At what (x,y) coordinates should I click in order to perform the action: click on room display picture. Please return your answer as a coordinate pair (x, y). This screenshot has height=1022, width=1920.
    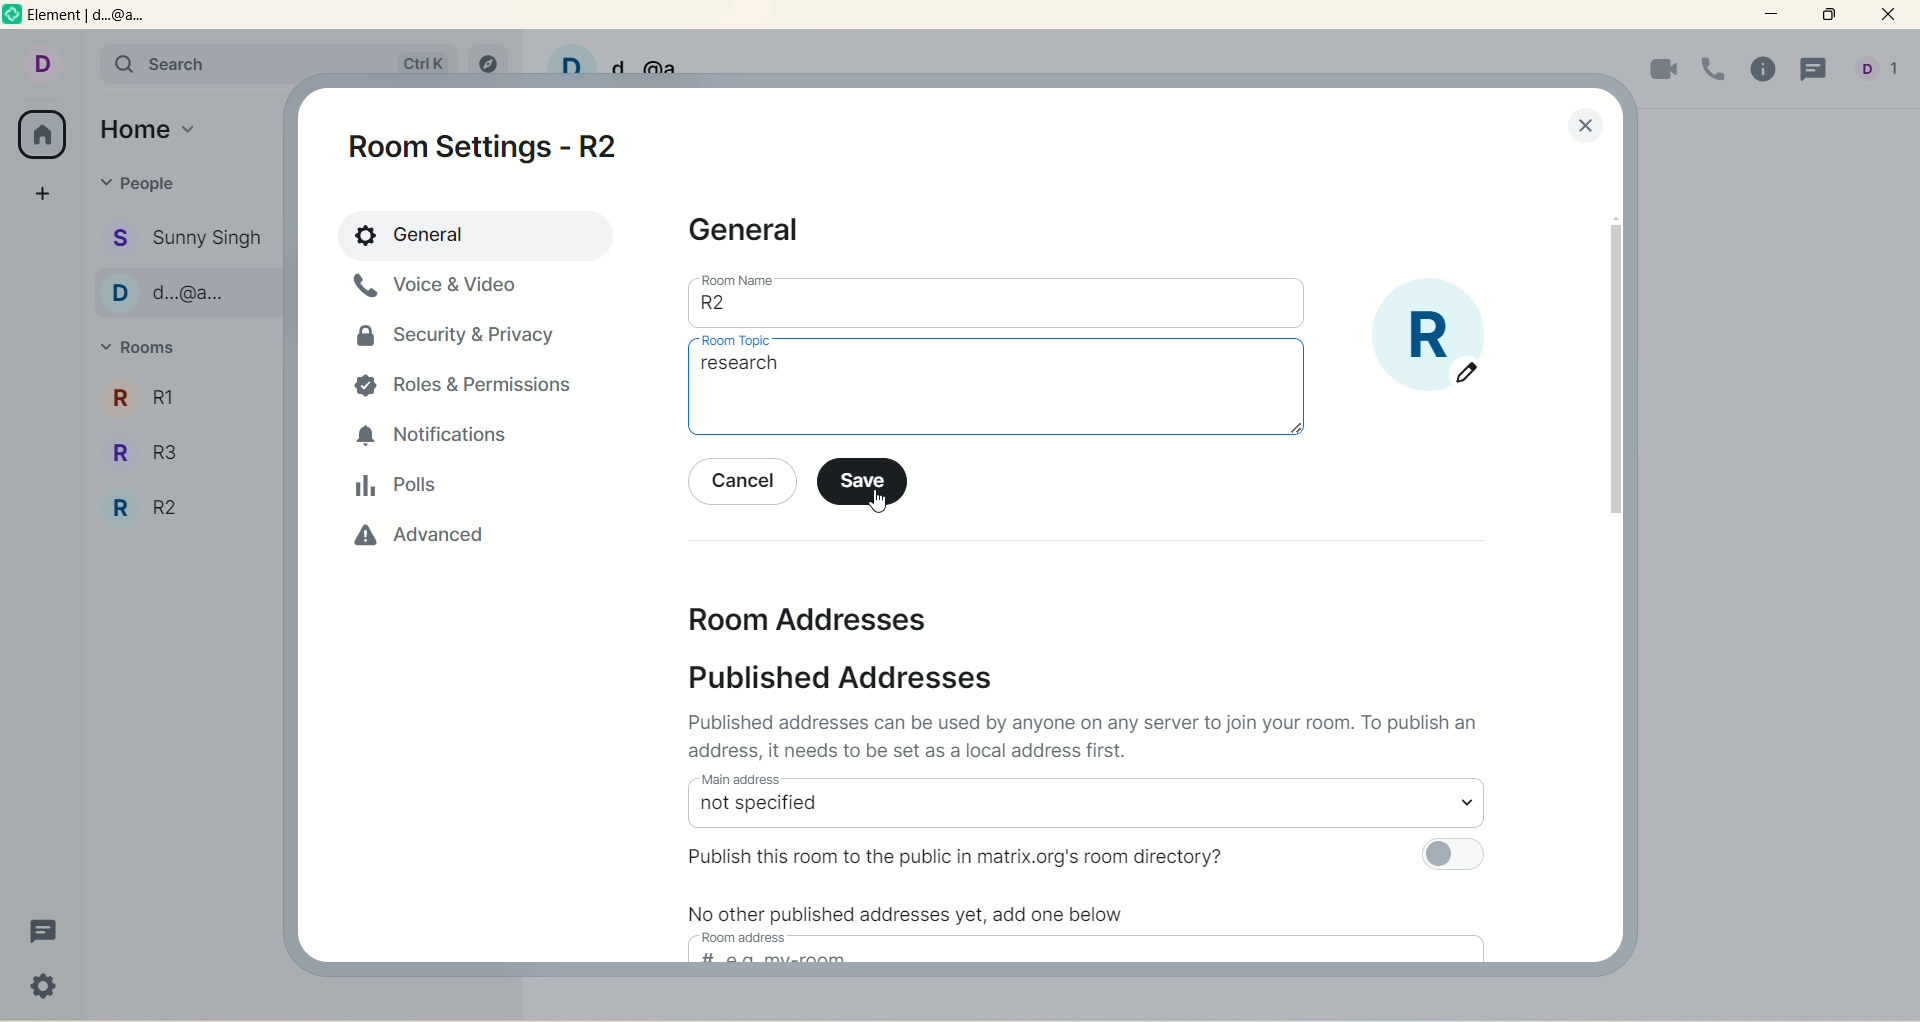
    Looking at the image, I should click on (1431, 337).